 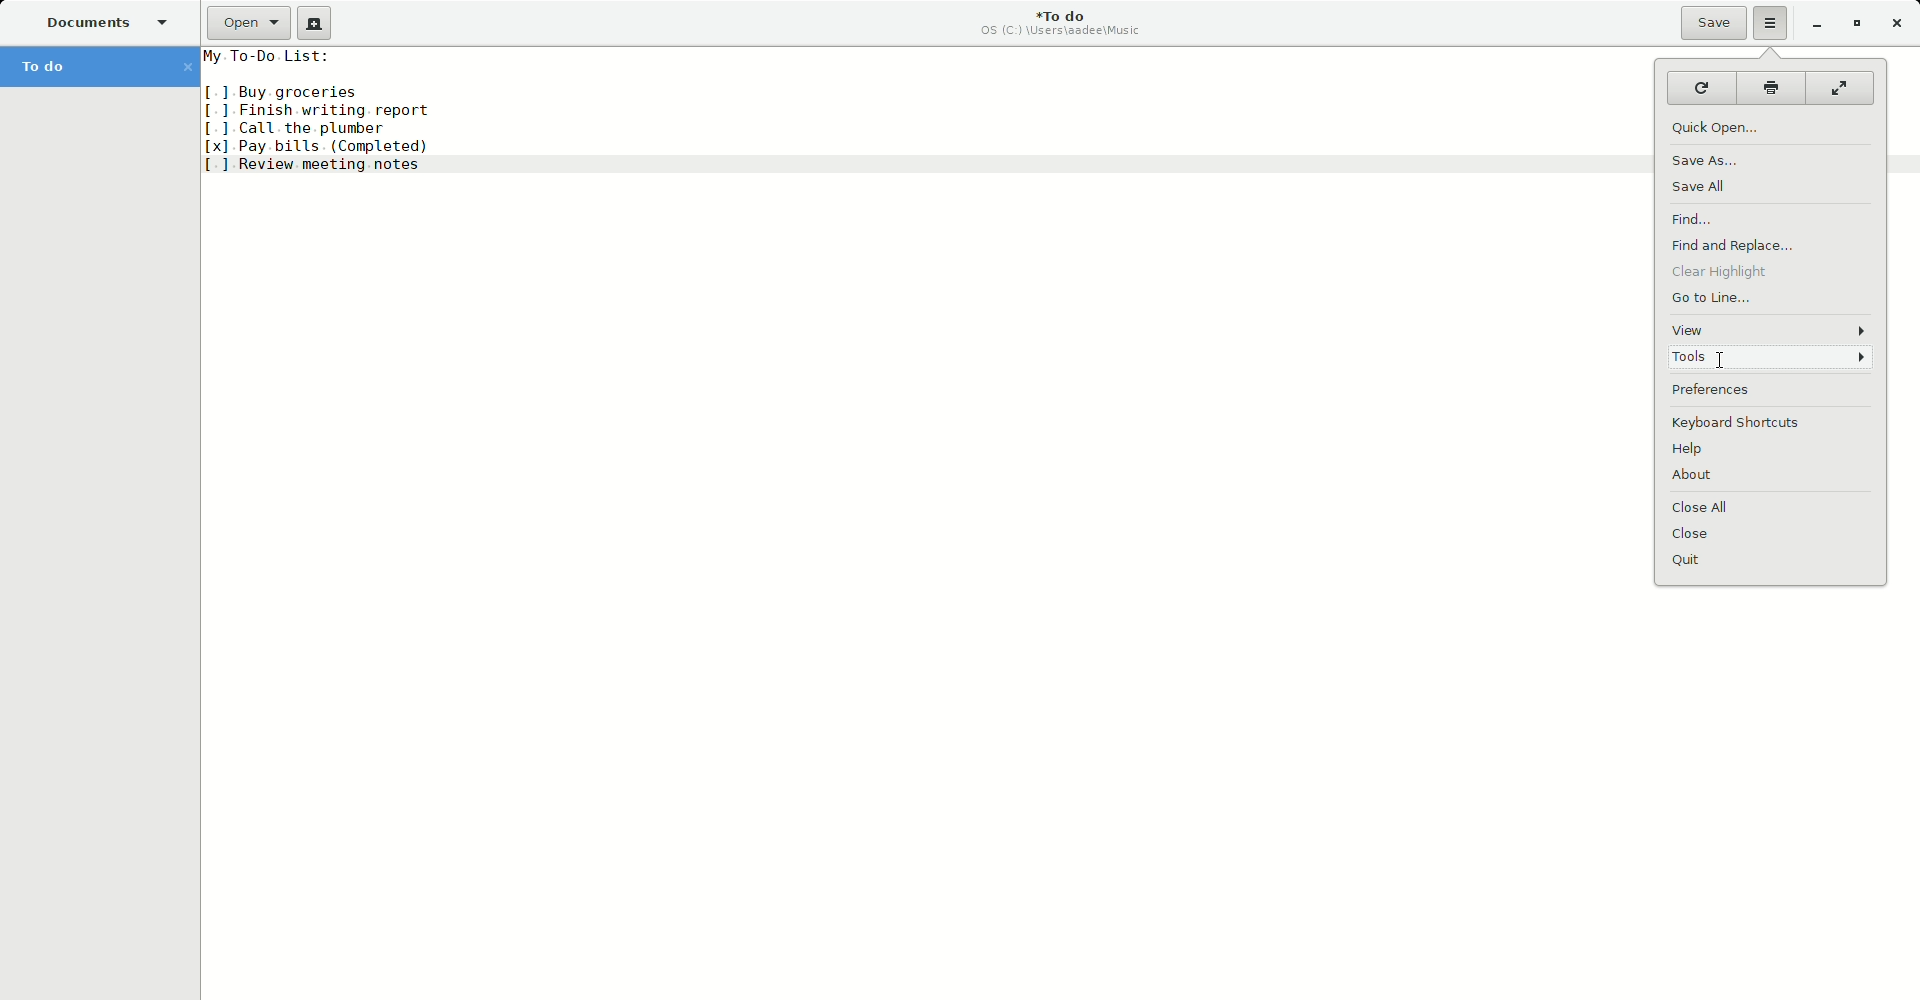 What do you see at coordinates (318, 24) in the screenshot?
I see `New` at bounding box center [318, 24].